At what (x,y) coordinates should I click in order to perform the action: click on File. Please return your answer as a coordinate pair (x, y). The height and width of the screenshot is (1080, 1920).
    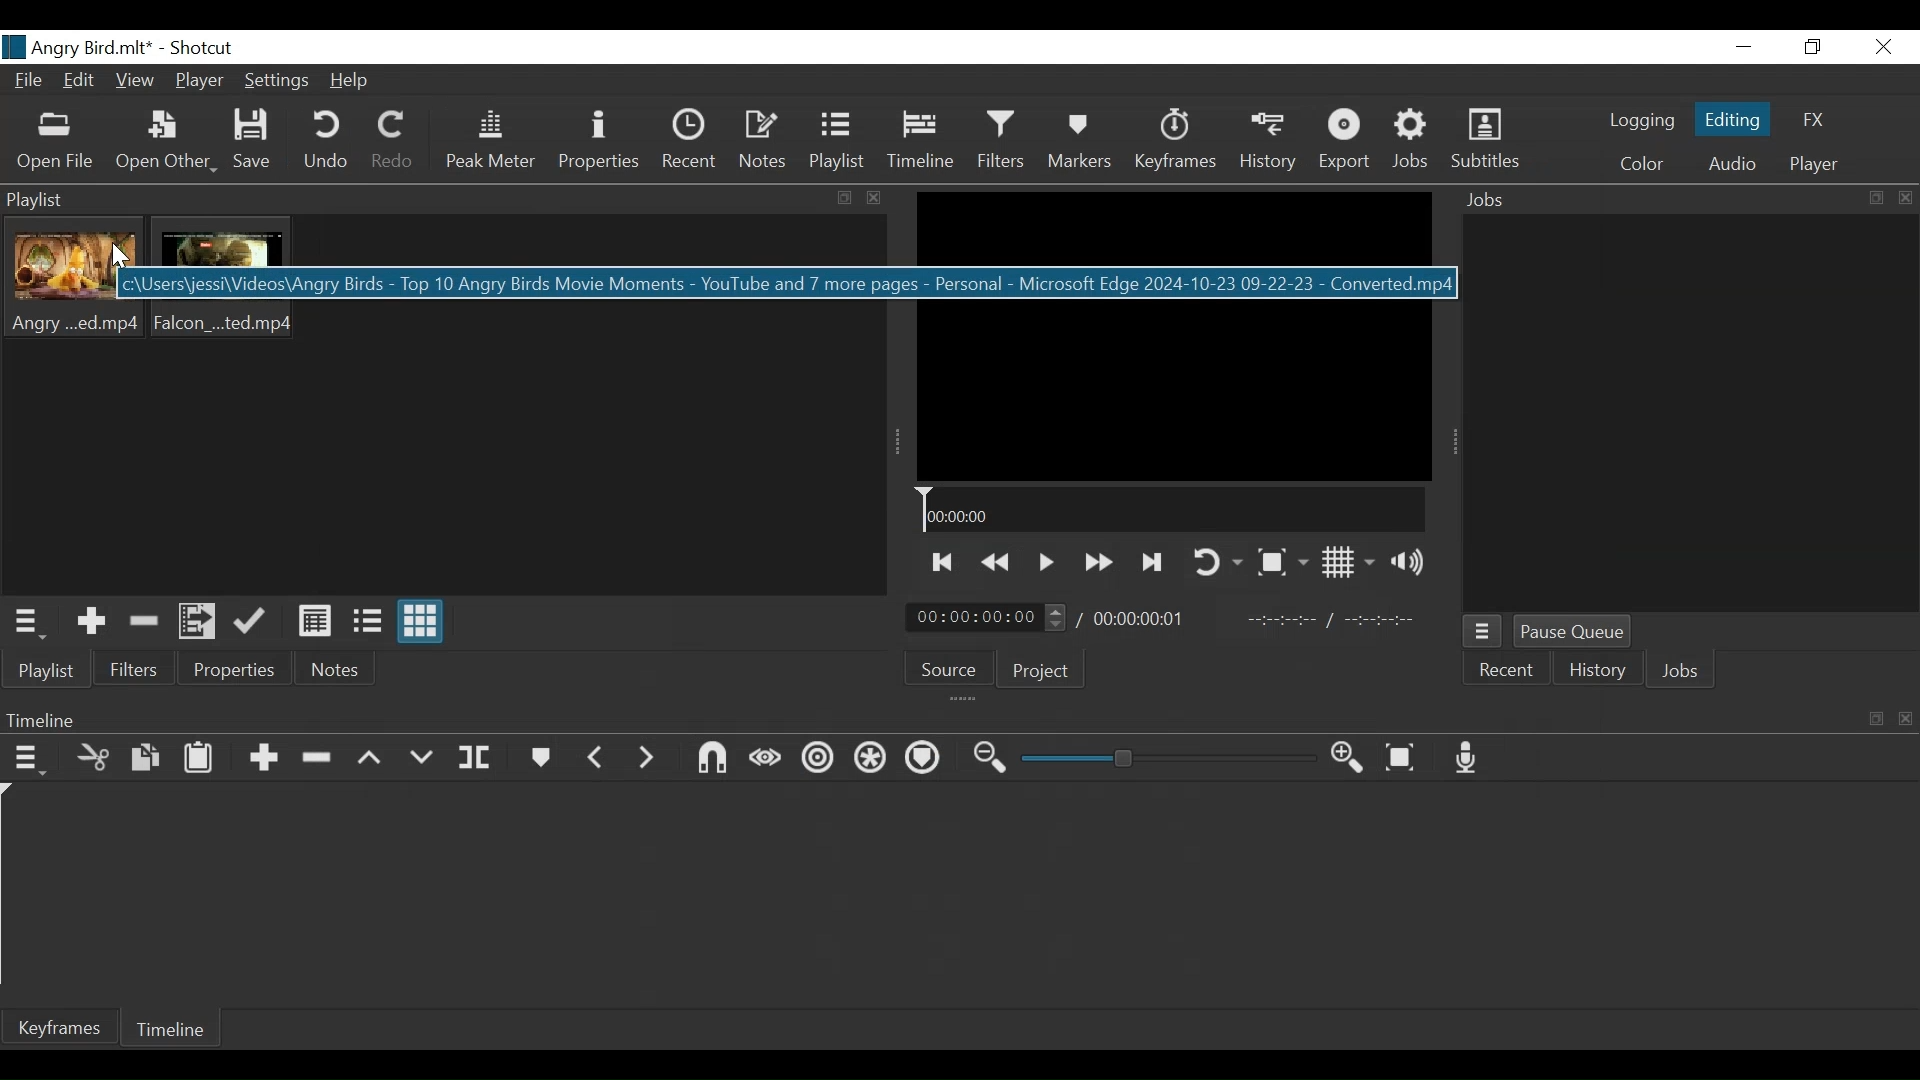
    Looking at the image, I should click on (32, 81).